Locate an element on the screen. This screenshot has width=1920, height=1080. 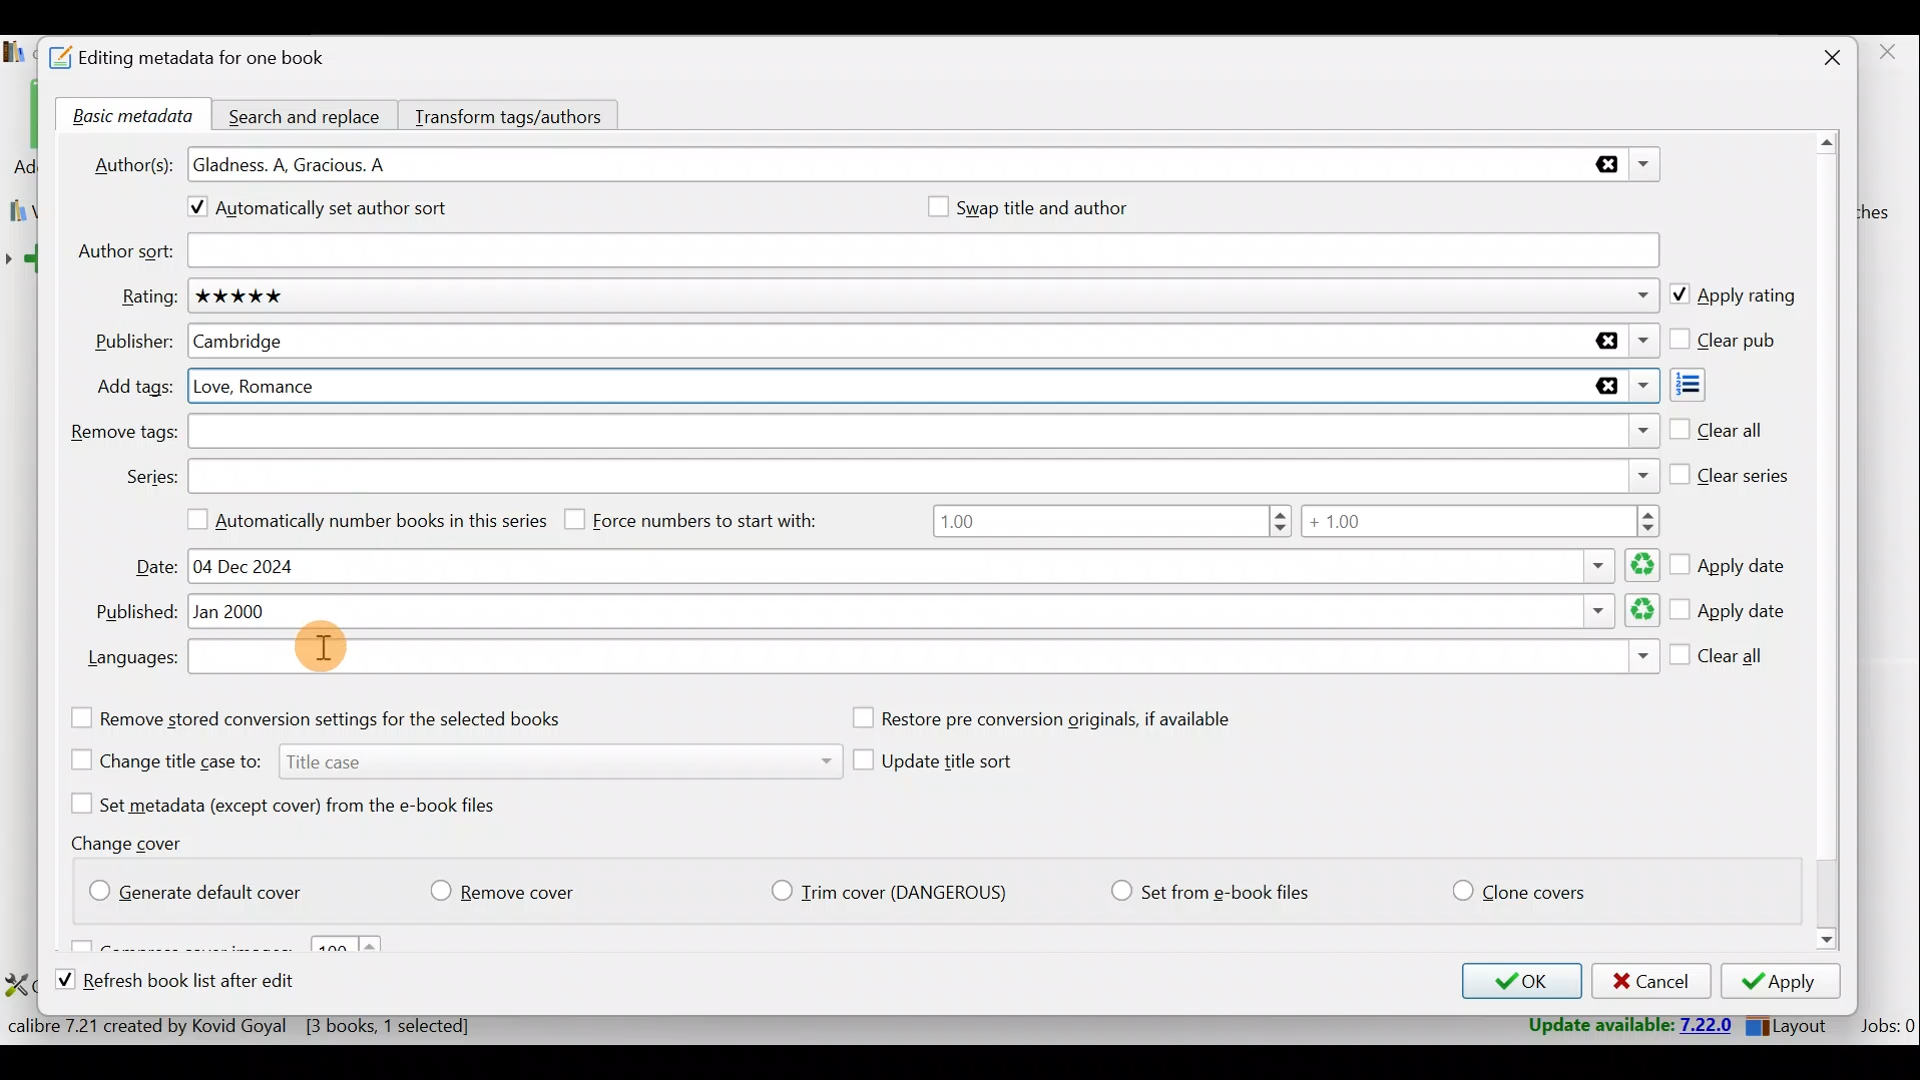
Publisher is located at coordinates (922, 343).